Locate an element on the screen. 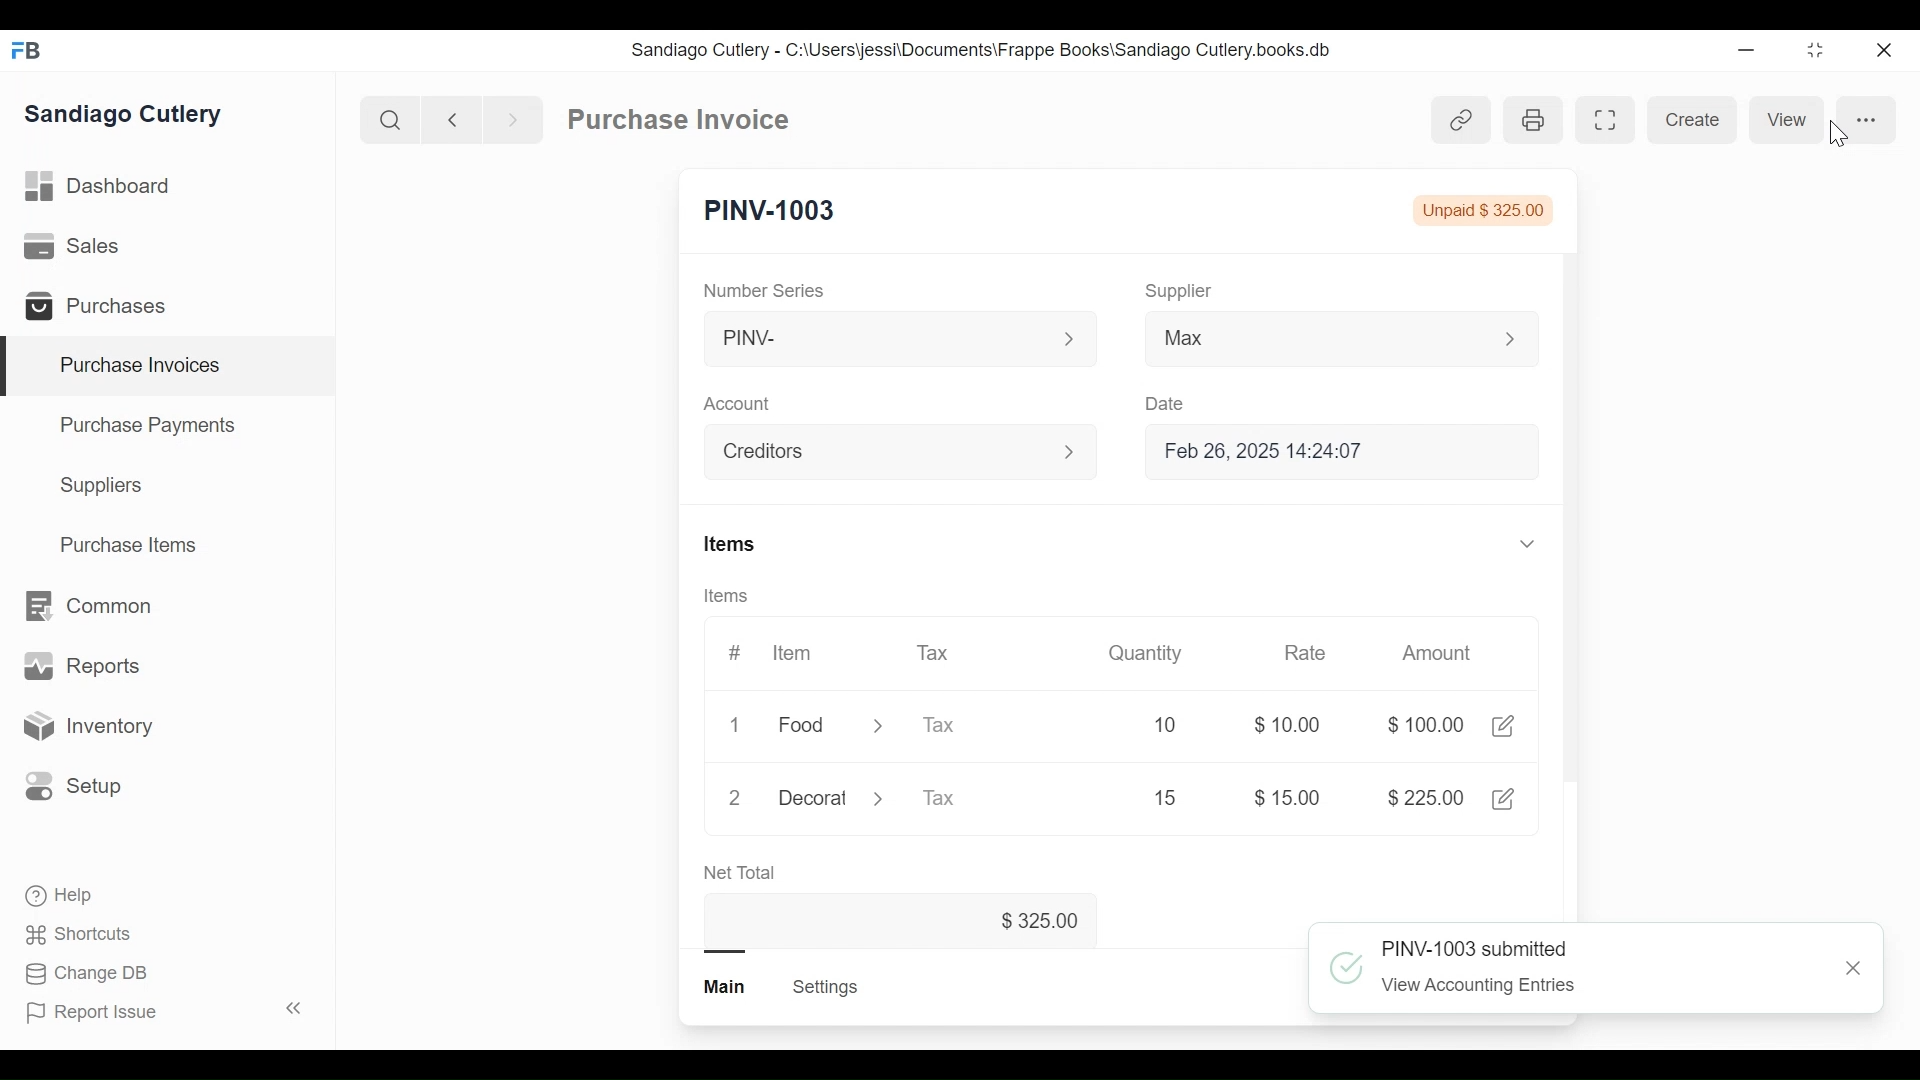  — PINV-1003 submitted
~~ View Accounting Entries is located at coordinates (1569, 970).